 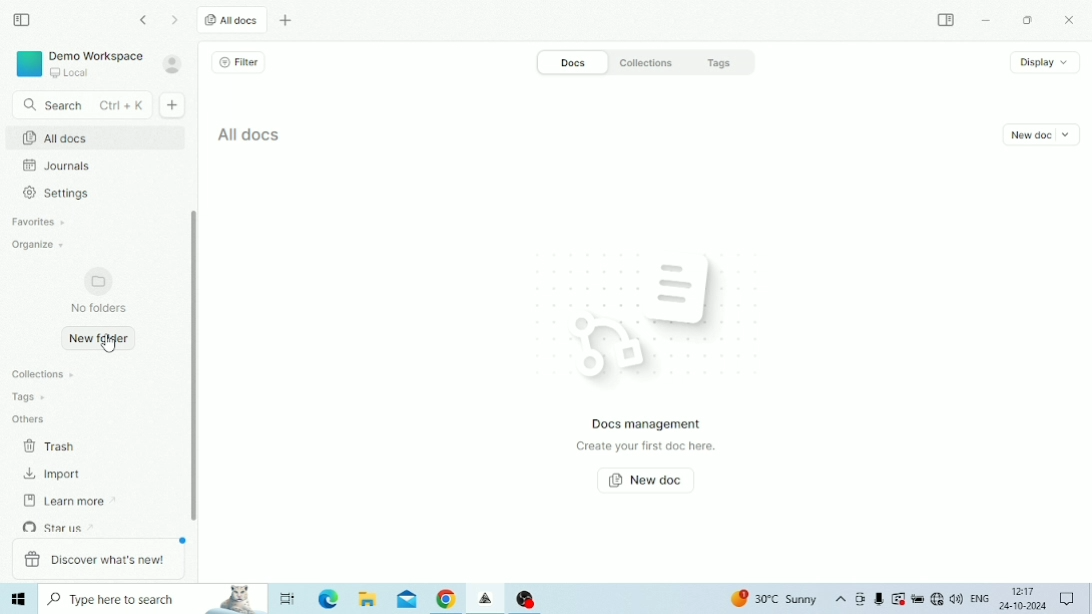 I want to click on New folder, so click(x=99, y=339).